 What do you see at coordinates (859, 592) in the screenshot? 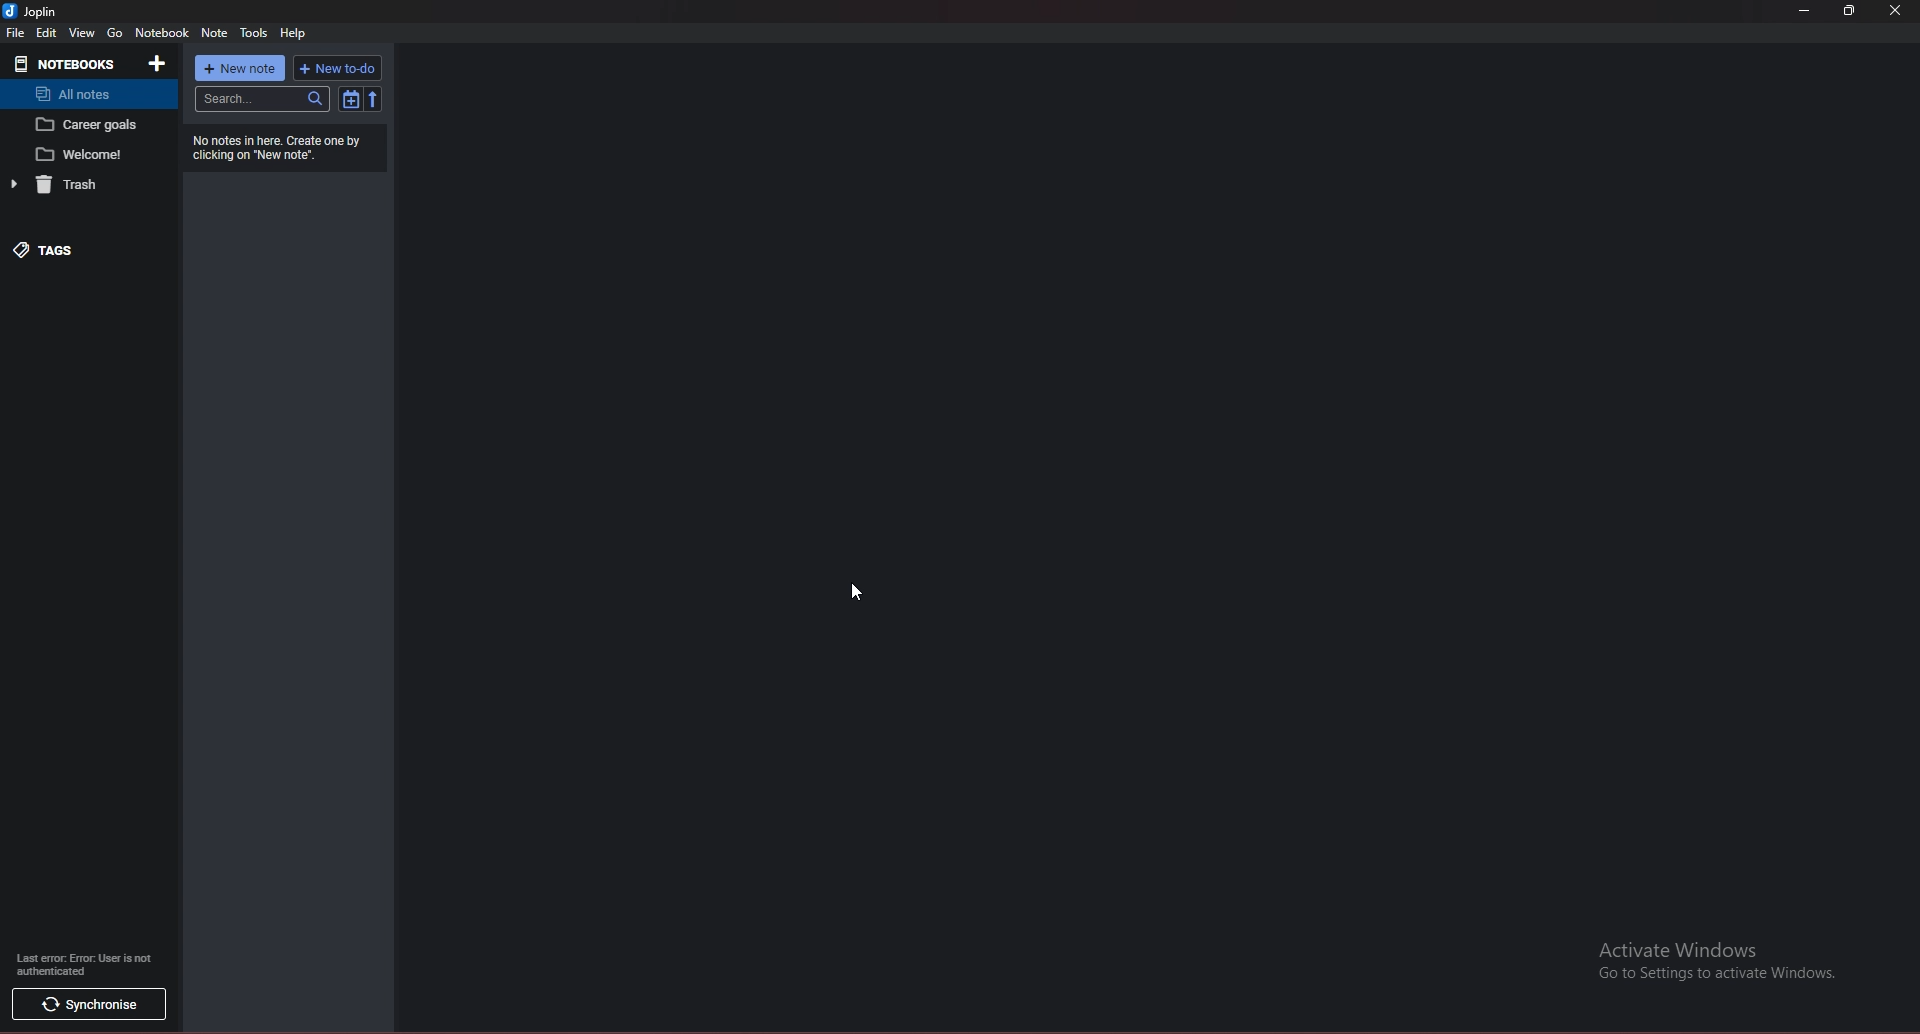
I see `cursor` at bounding box center [859, 592].